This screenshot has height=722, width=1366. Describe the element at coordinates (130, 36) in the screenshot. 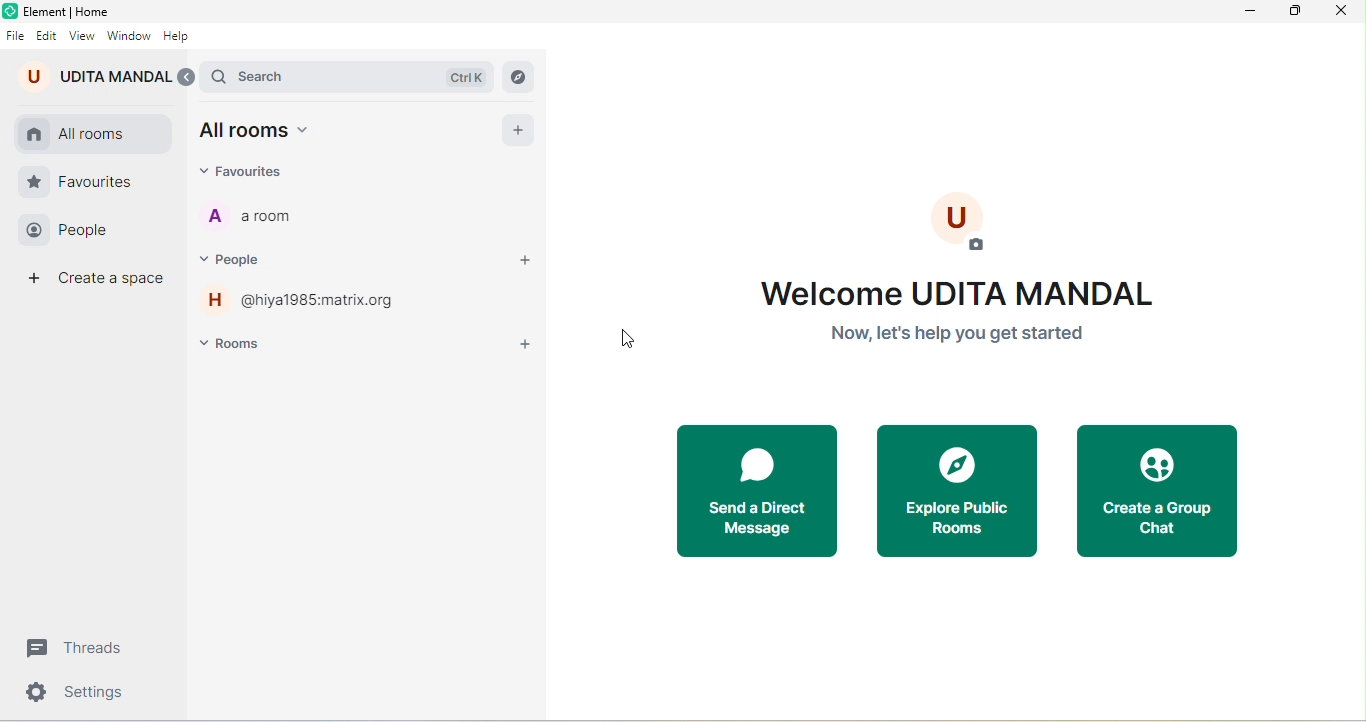

I see `window` at that location.